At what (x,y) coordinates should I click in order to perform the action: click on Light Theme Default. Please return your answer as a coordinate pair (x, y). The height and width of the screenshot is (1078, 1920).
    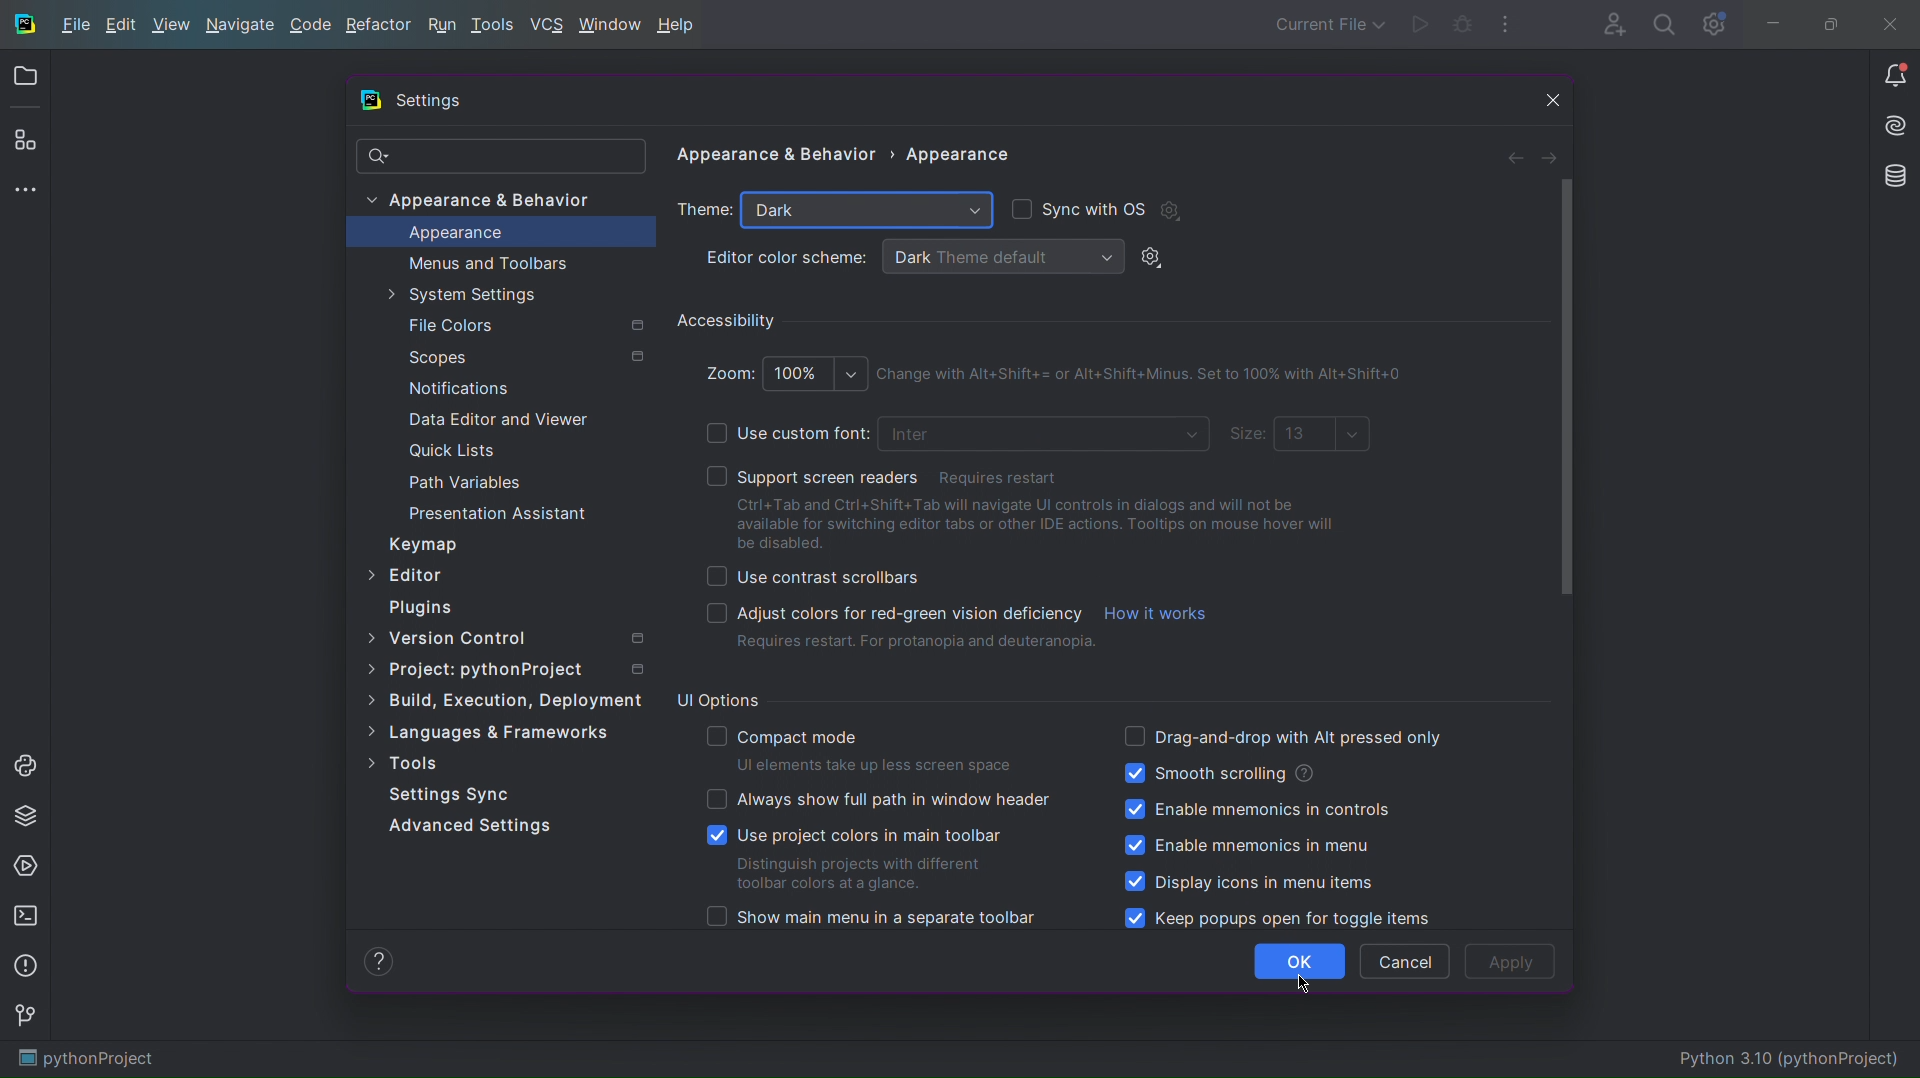
    Looking at the image, I should click on (1000, 256).